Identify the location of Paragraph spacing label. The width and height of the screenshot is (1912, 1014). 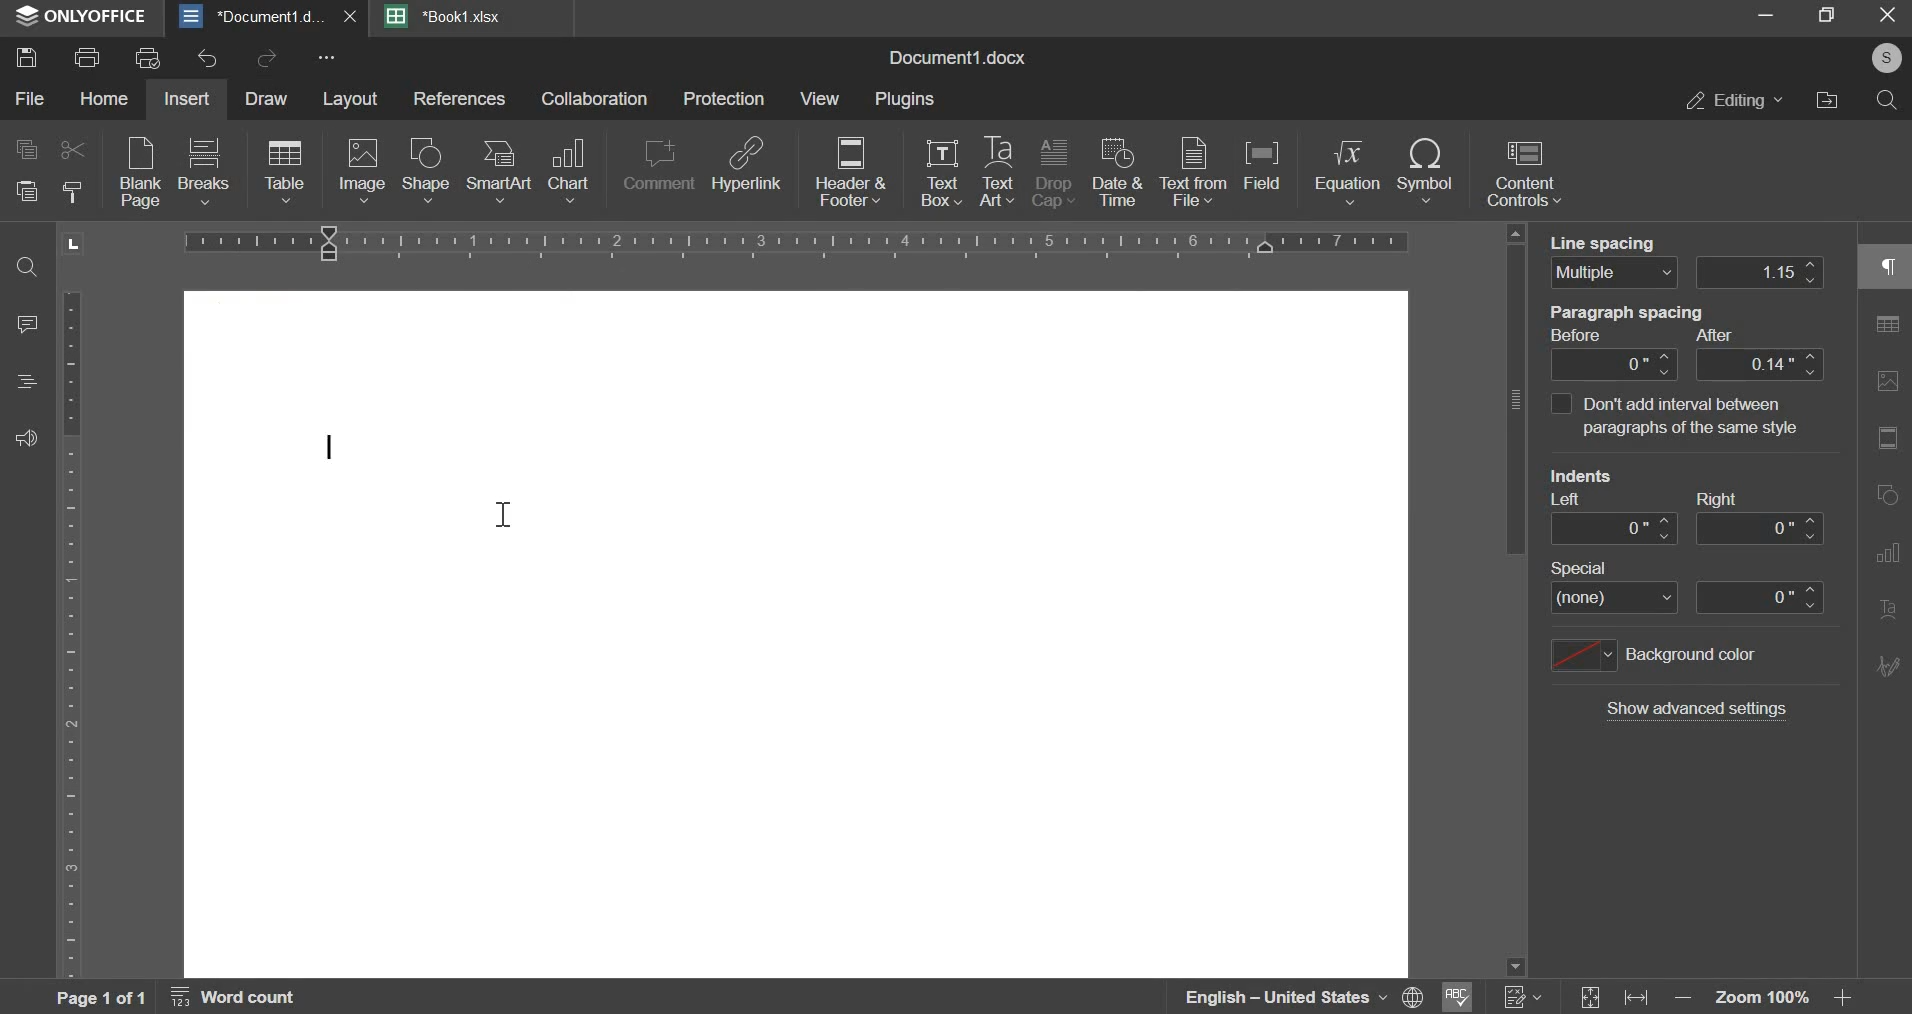
(1654, 324).